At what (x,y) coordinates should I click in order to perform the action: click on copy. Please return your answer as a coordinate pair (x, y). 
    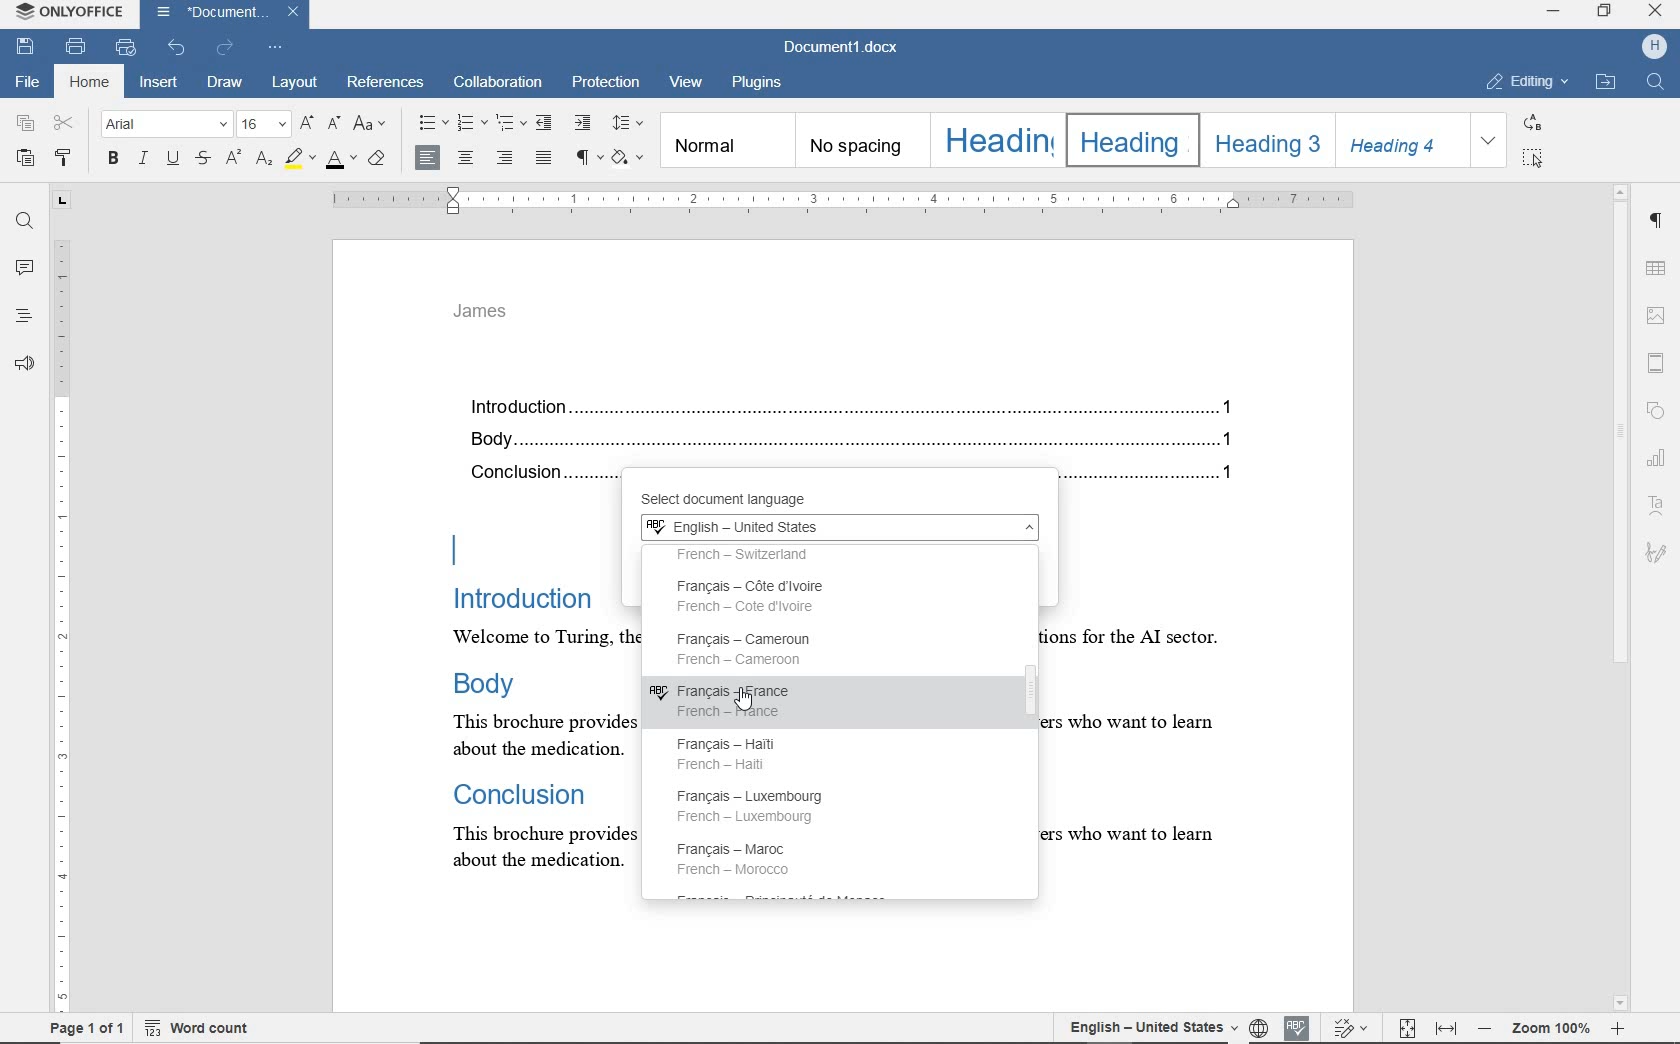
    Looking at the image, I should click on (26, 124).